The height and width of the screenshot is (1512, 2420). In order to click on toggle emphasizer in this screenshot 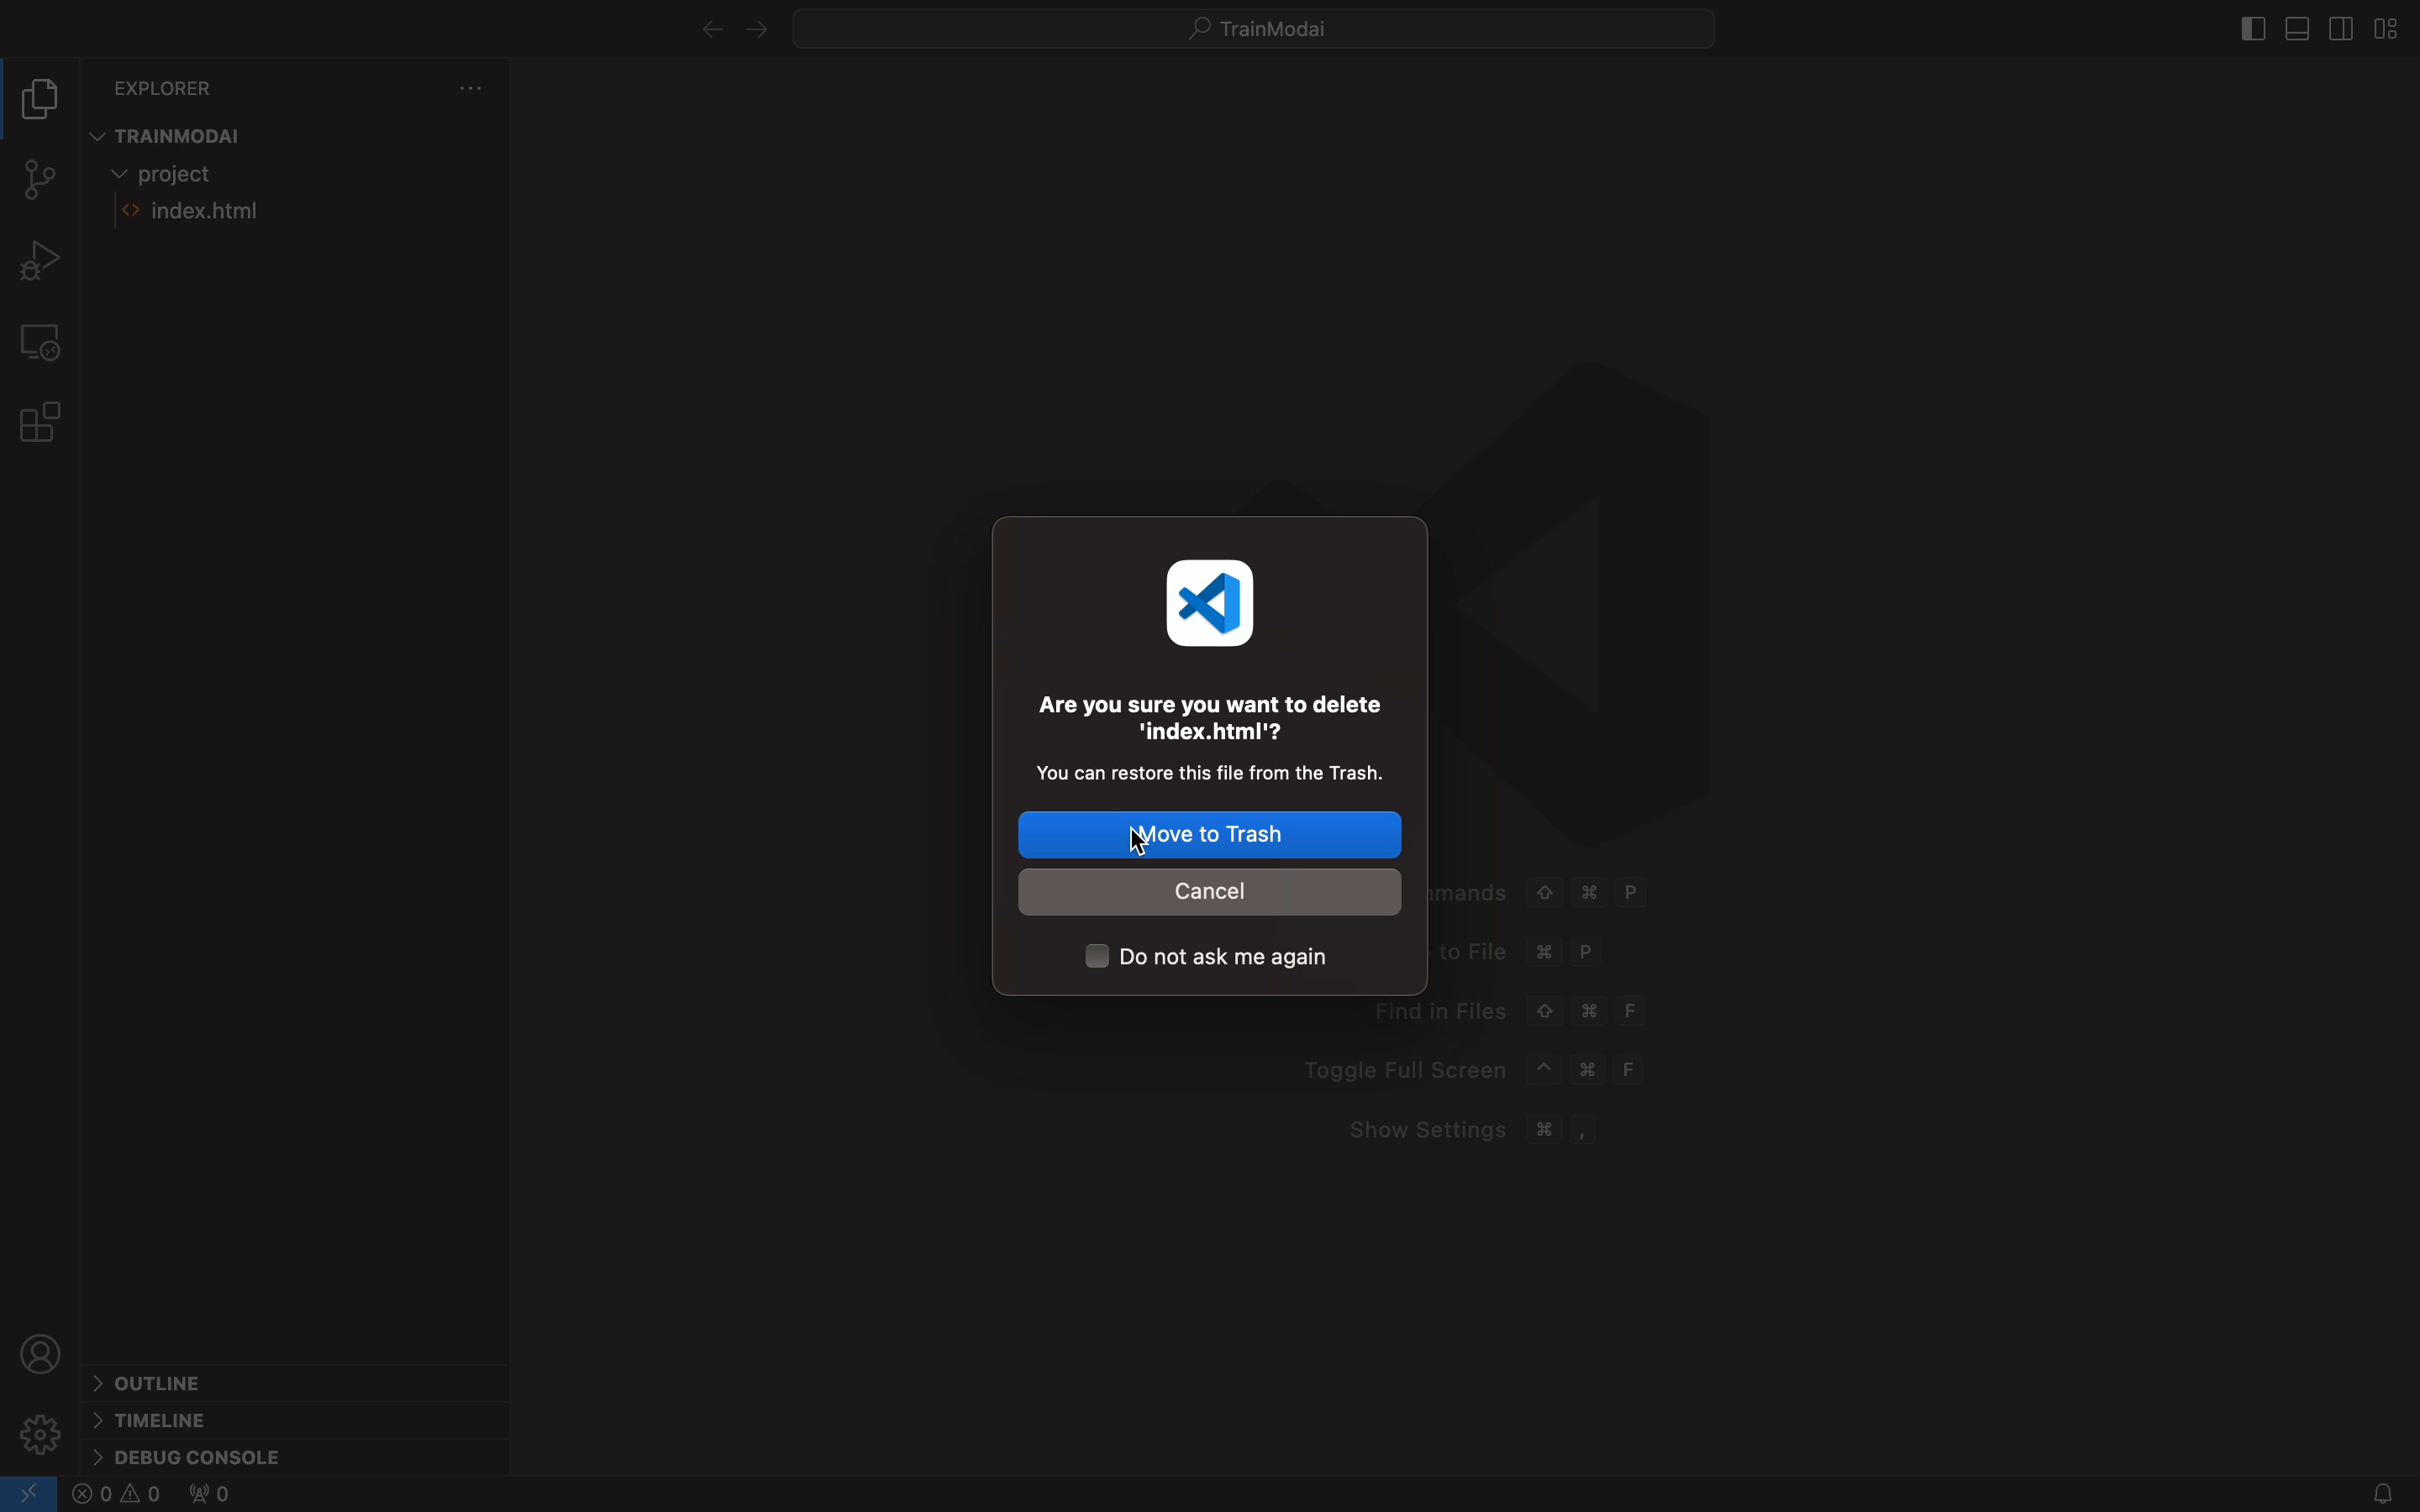, I will do `click(2390, 31)`.